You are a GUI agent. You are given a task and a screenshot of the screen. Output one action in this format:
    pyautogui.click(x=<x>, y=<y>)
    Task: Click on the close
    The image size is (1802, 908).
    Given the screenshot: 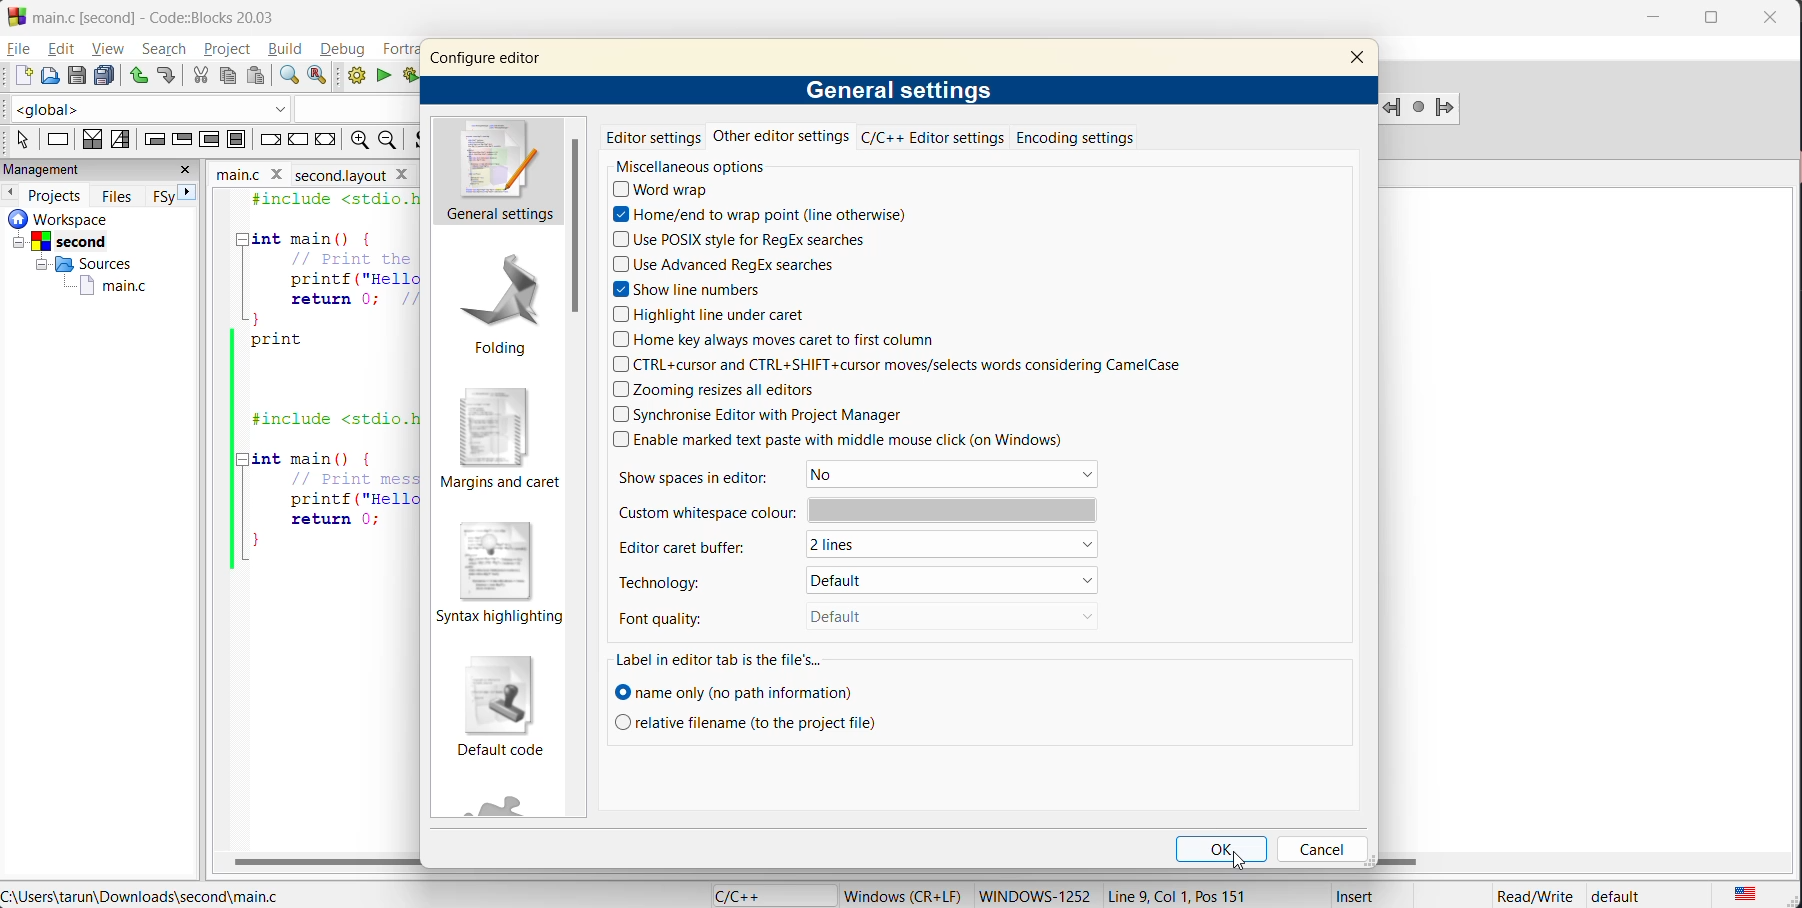 What is the action you would take?
    pyautogui.click(x=407, y=177)
    